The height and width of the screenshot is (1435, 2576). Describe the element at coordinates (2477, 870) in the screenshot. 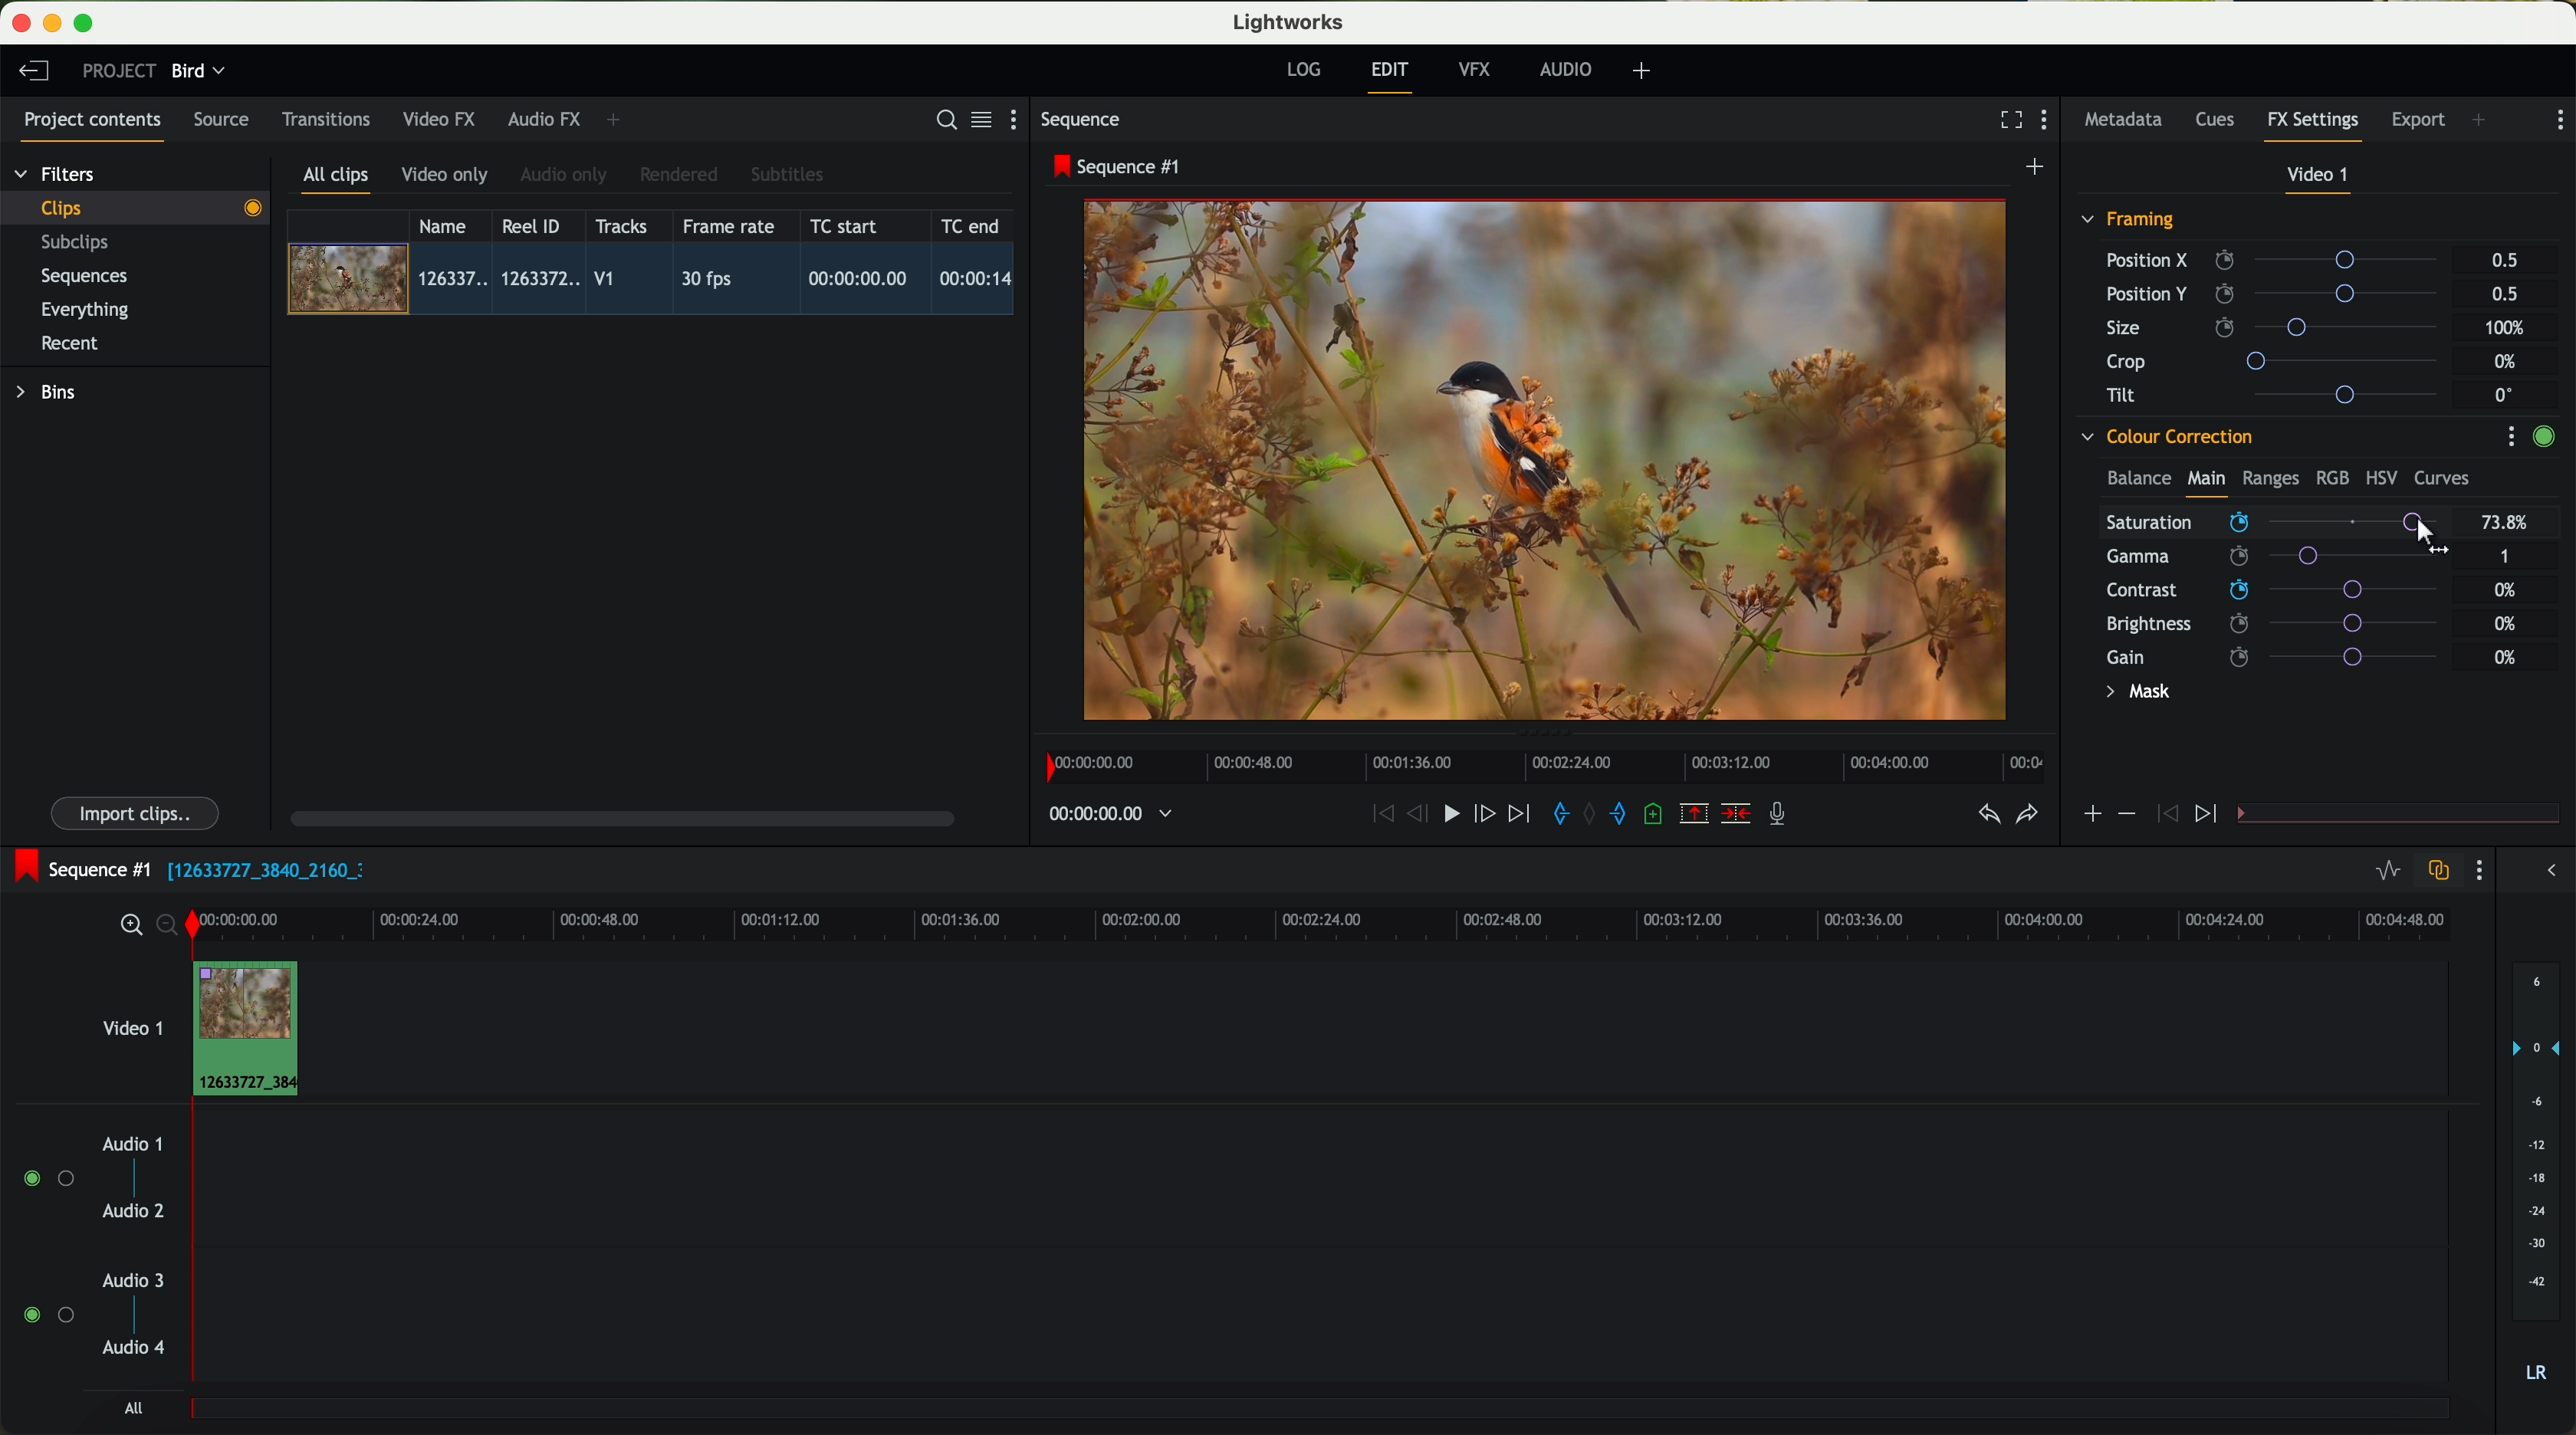

I see `show settings menu` at that location.